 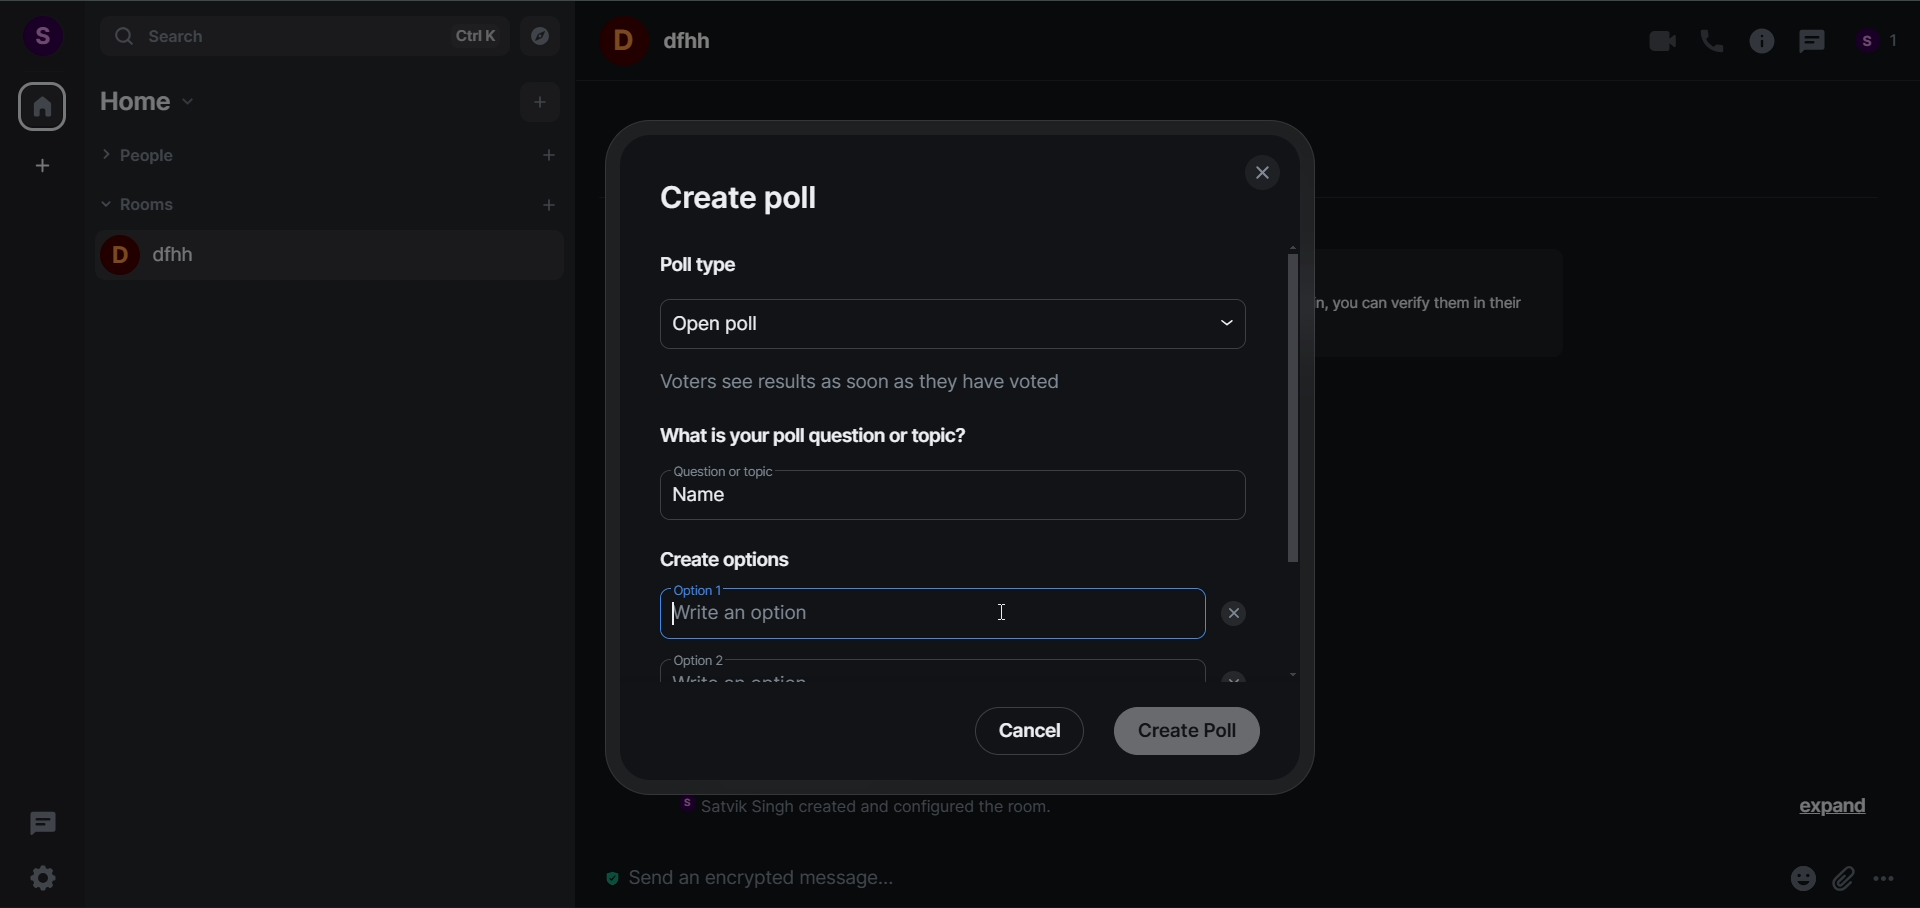 What do you see at coordinates (932, 612) in the screenshot?
I see `option 1` at bounding box center [932, 612].